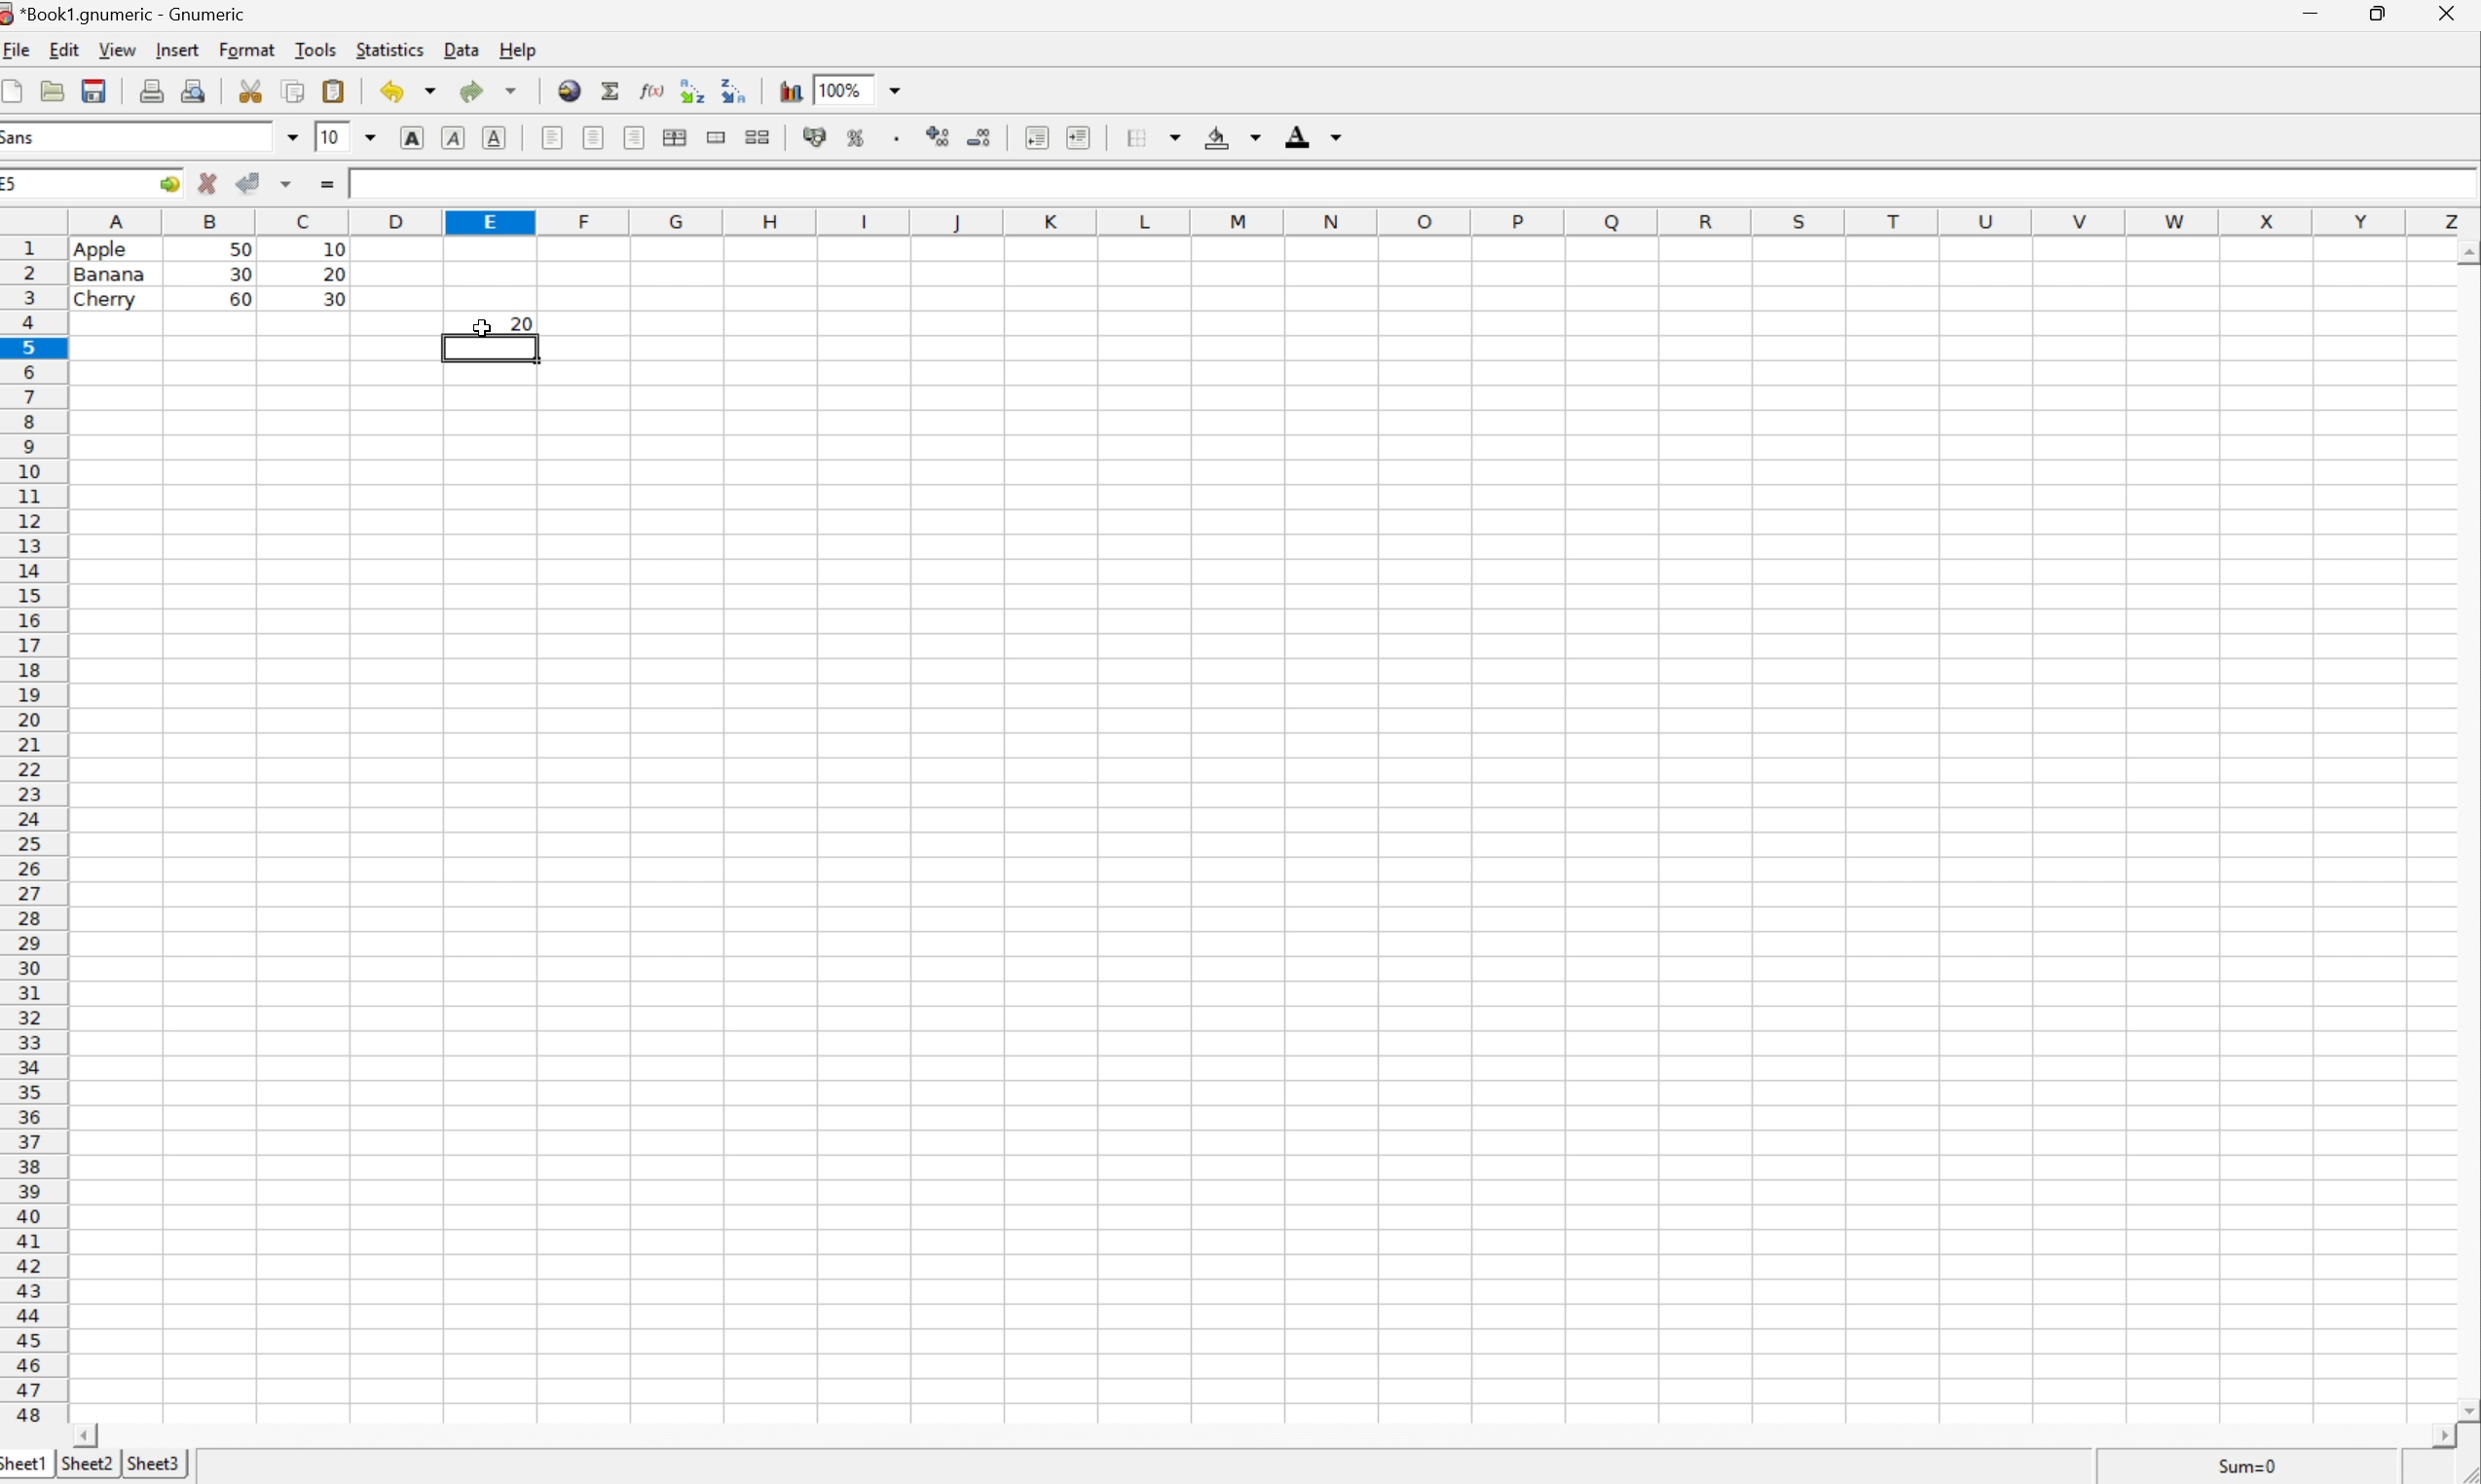  I want to click on row number, so click(33, 831).